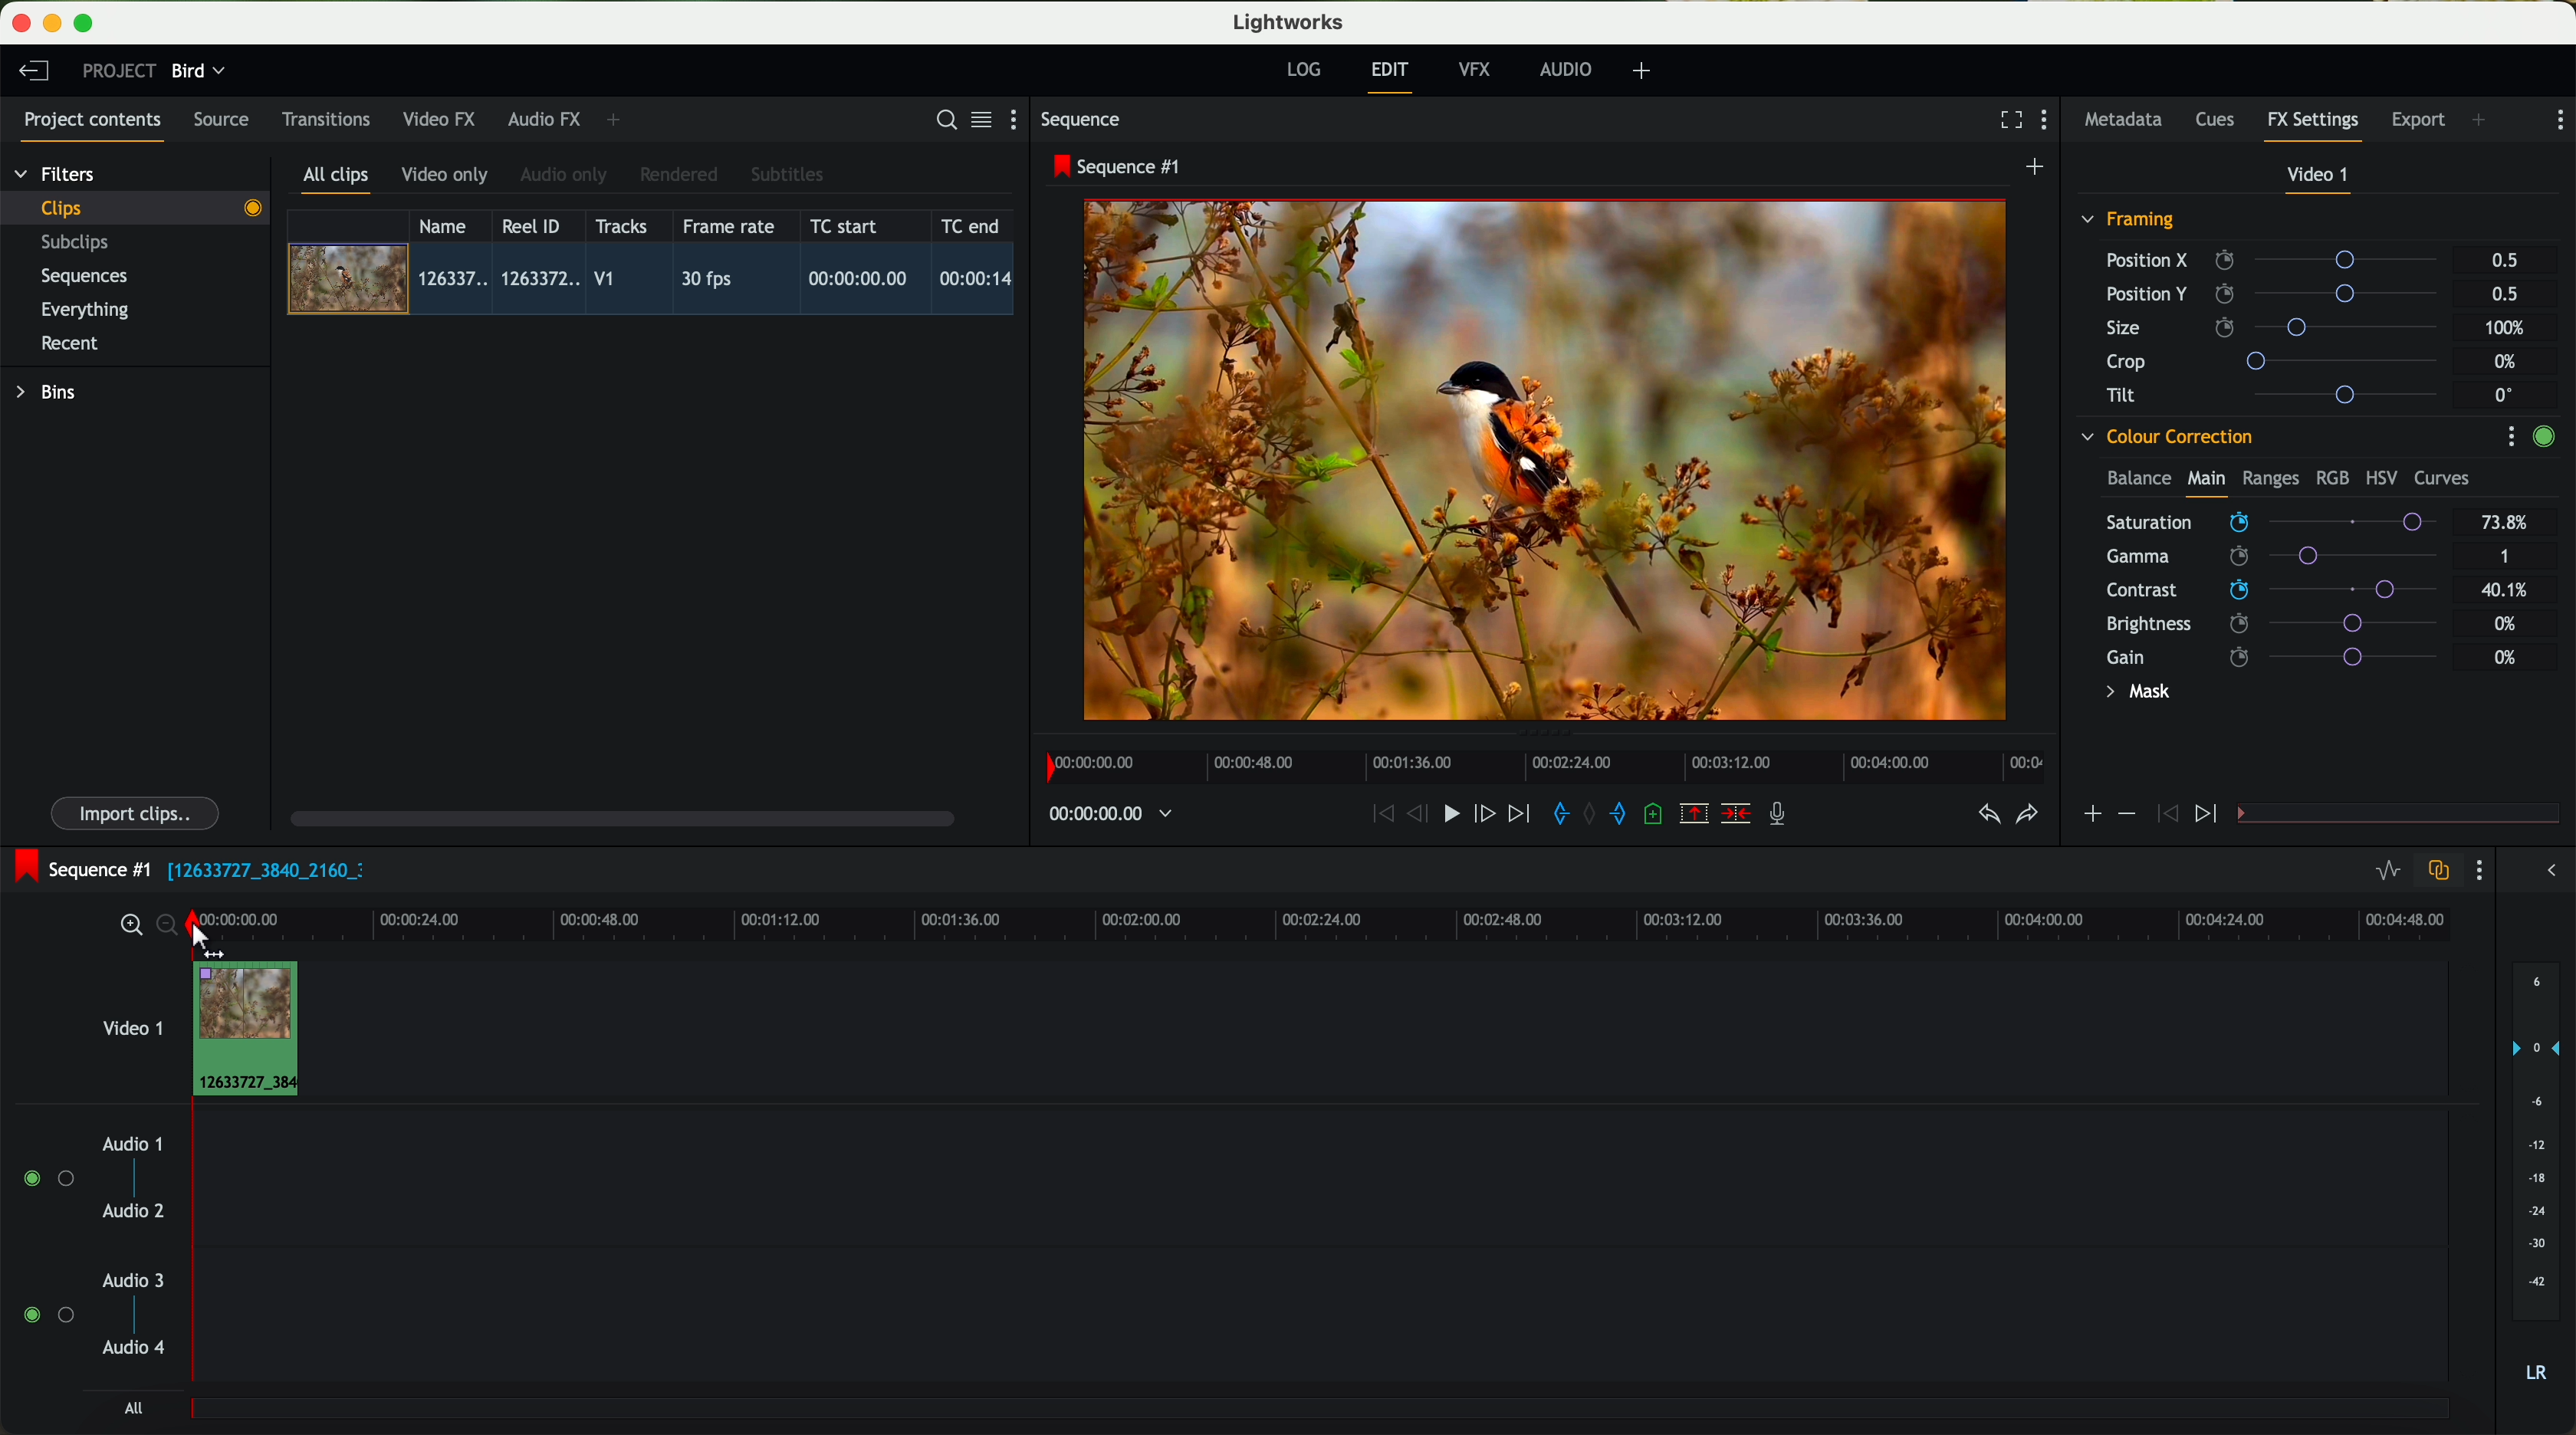  Describe the element at coordinates (2419, 122) in the screenshot. I see `export` at that location.